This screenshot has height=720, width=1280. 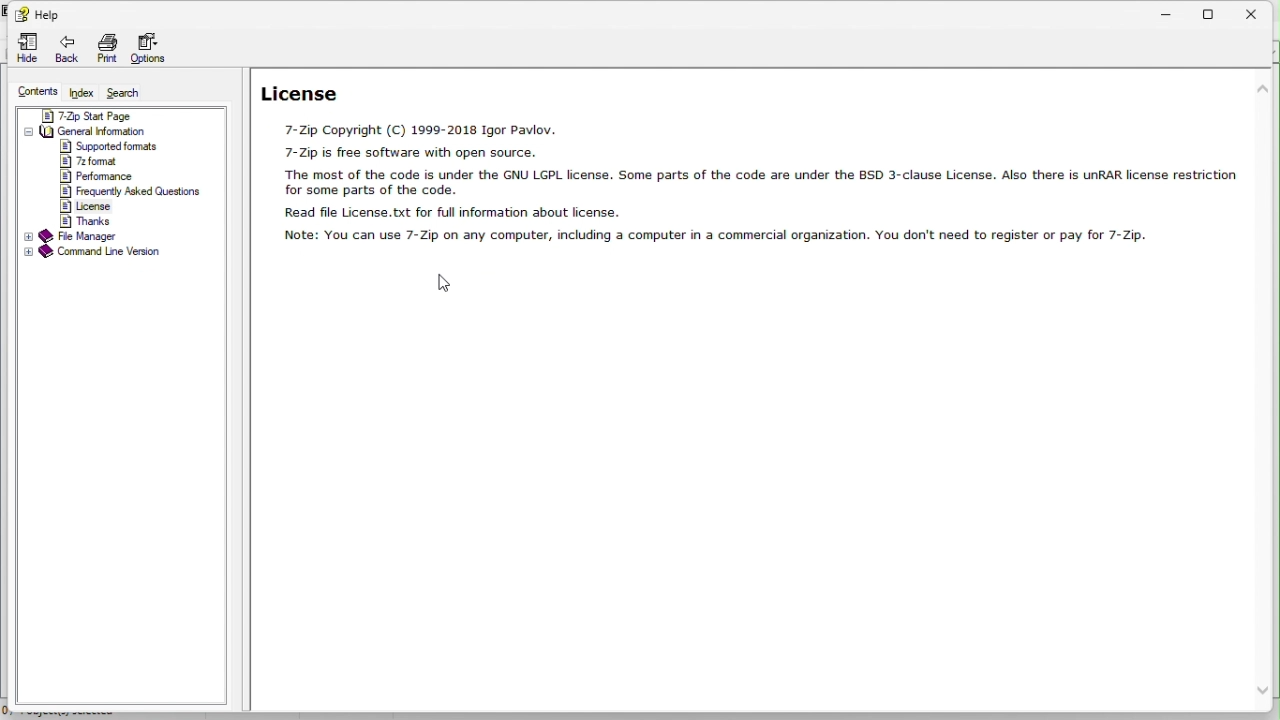 I want to click on Back, so click(x=66, y=51).